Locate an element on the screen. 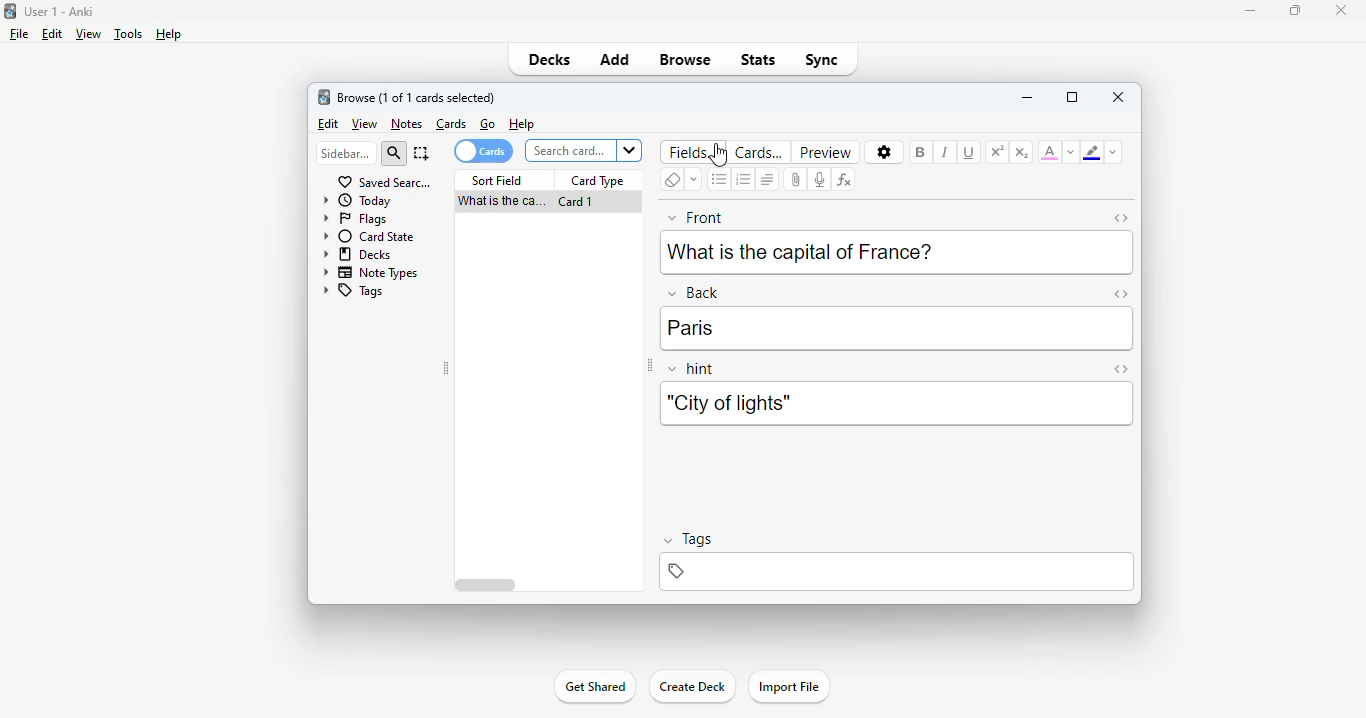 The image size is (1366, 718). tags is located at coordinates (895, 572).